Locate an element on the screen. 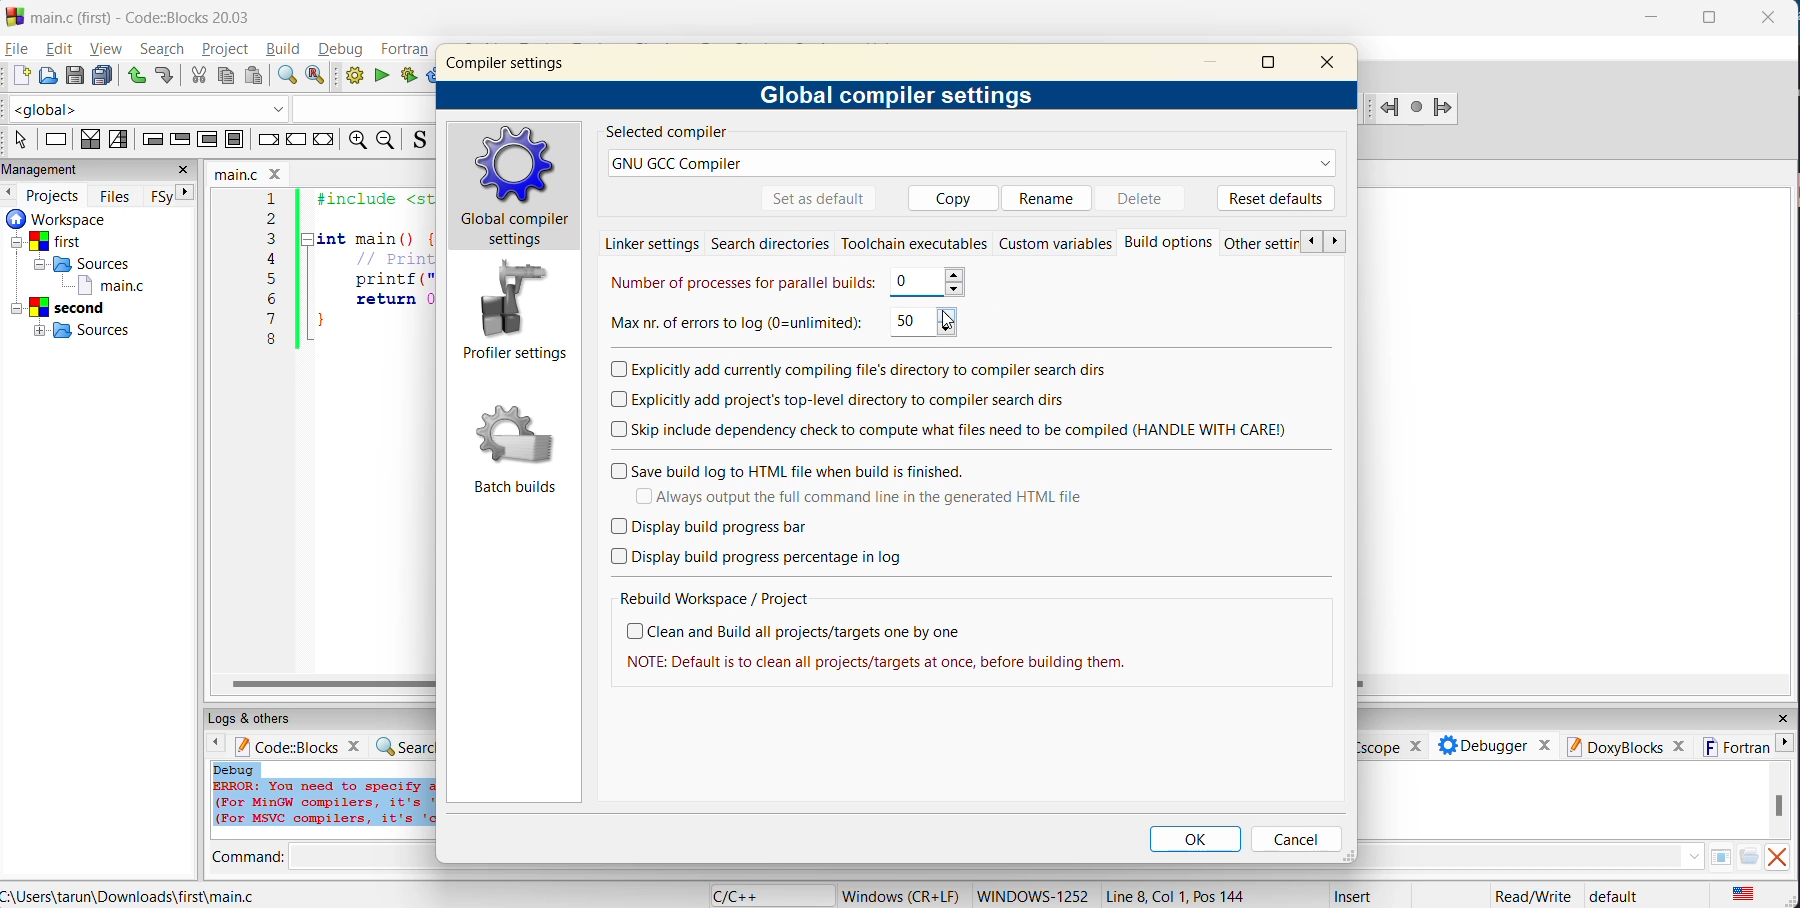 The width and height of the screenshot is (1800, 908). ok is located at coordinates (1196, 838).